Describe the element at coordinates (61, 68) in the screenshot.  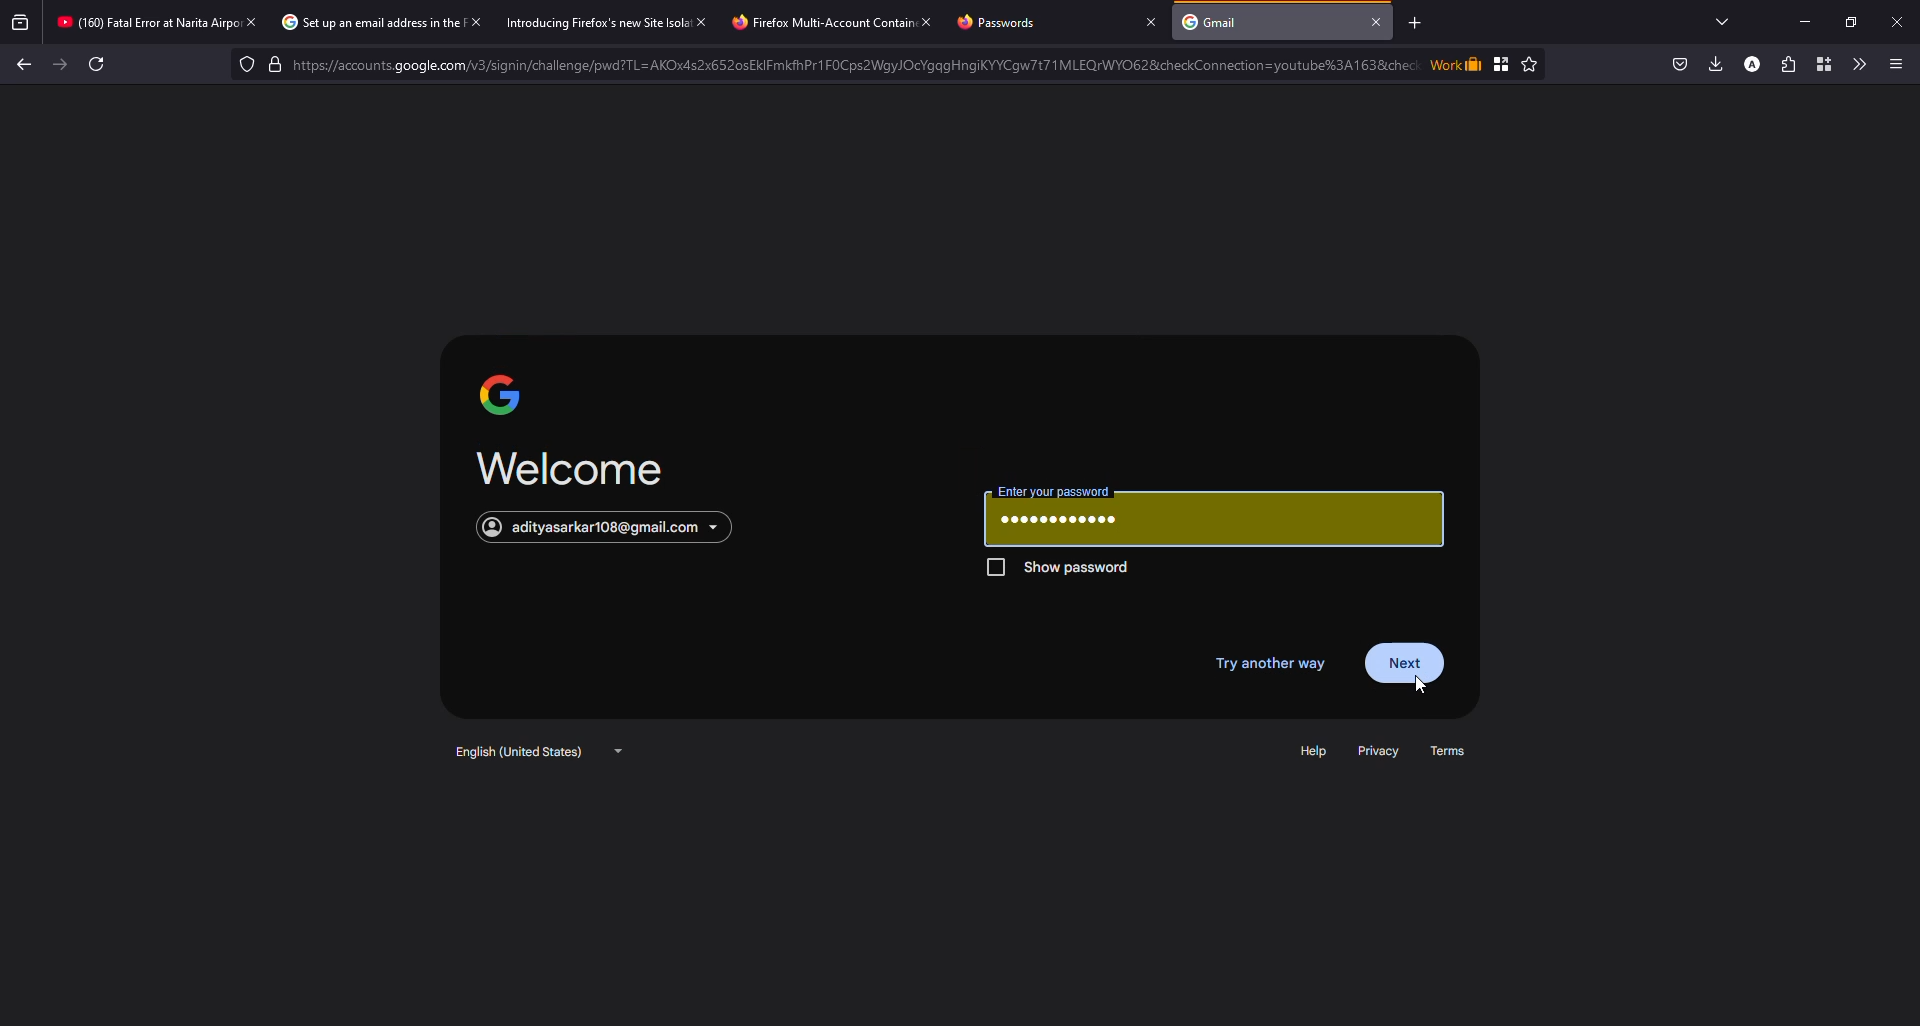
I see `forward` at that location.